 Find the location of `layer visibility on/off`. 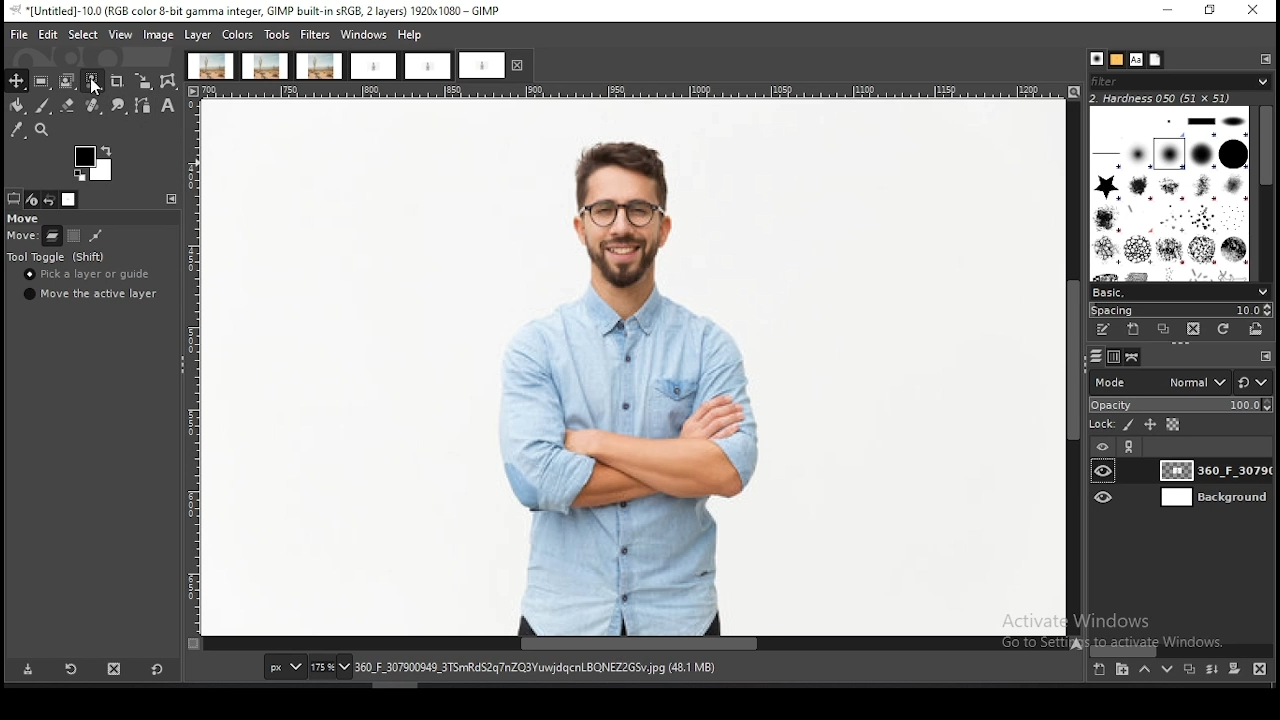

layer visibility on/off is located at coordinates (1103, 448).